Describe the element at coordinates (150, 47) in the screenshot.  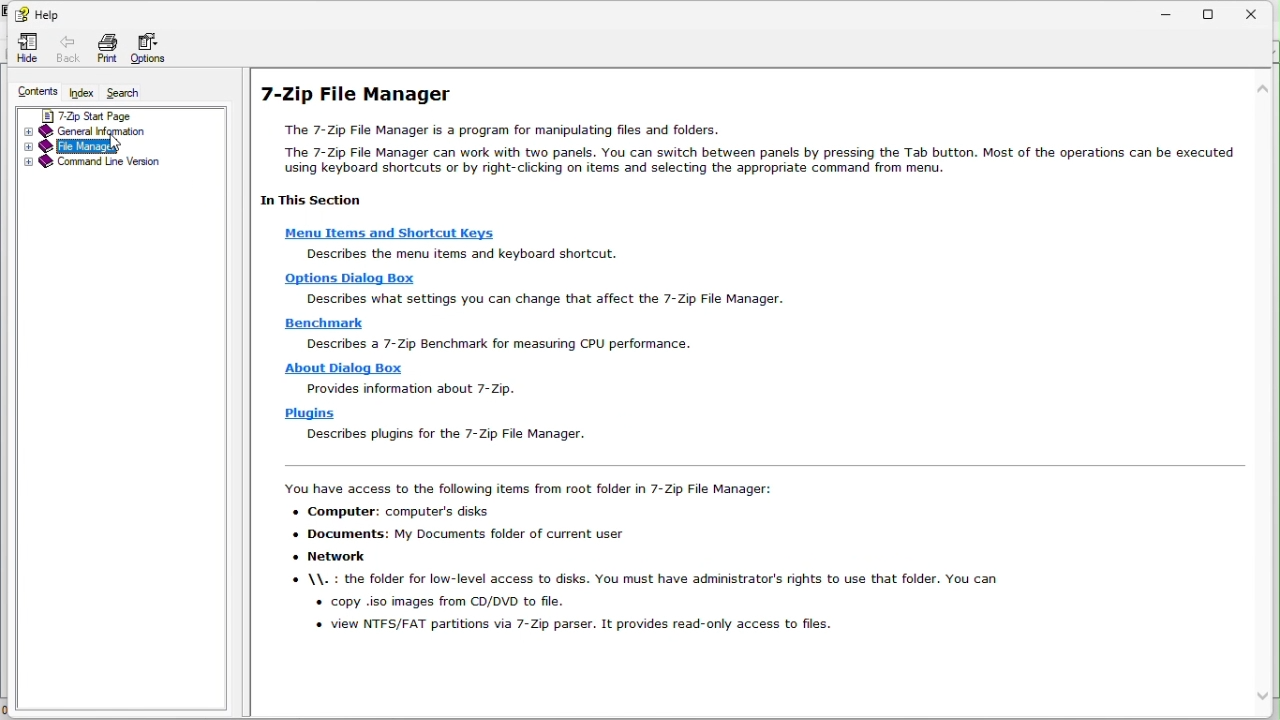
I see `Options` at that location.